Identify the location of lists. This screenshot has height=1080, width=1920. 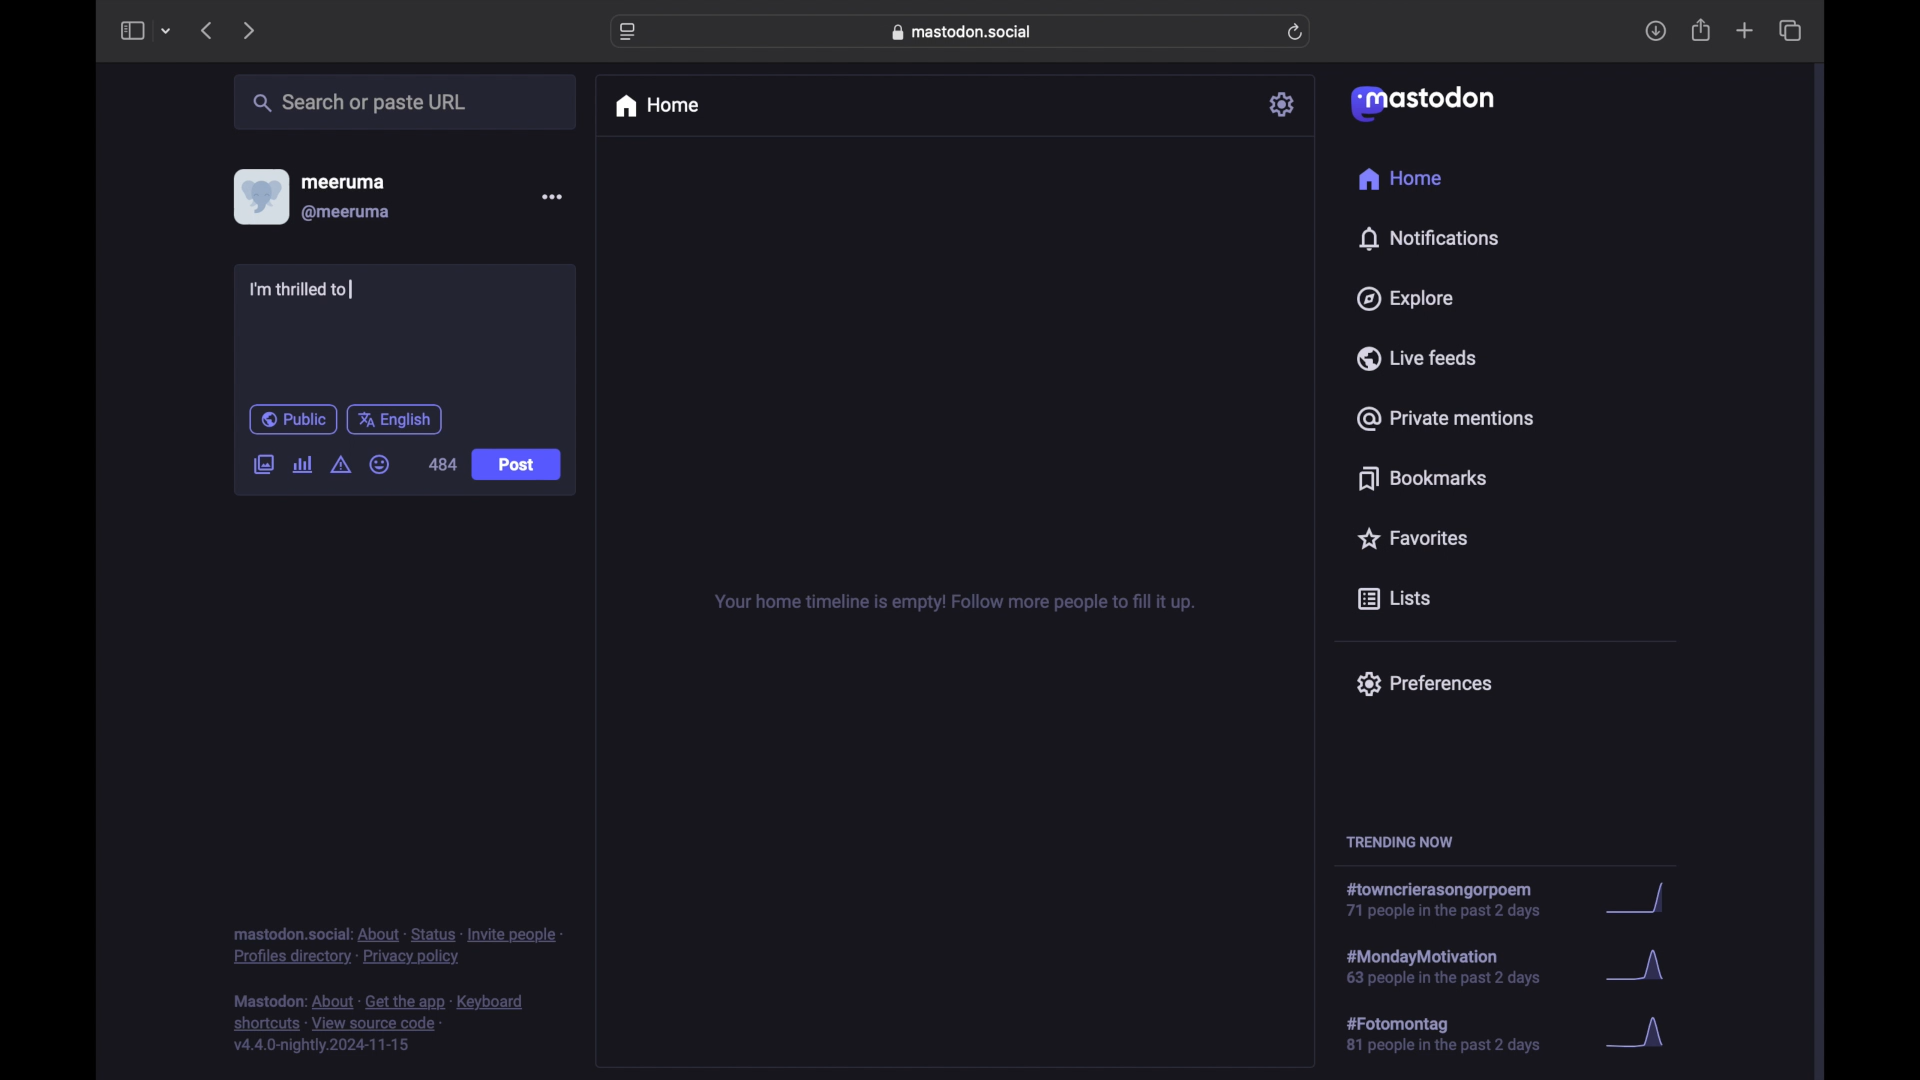
(1394, 600).